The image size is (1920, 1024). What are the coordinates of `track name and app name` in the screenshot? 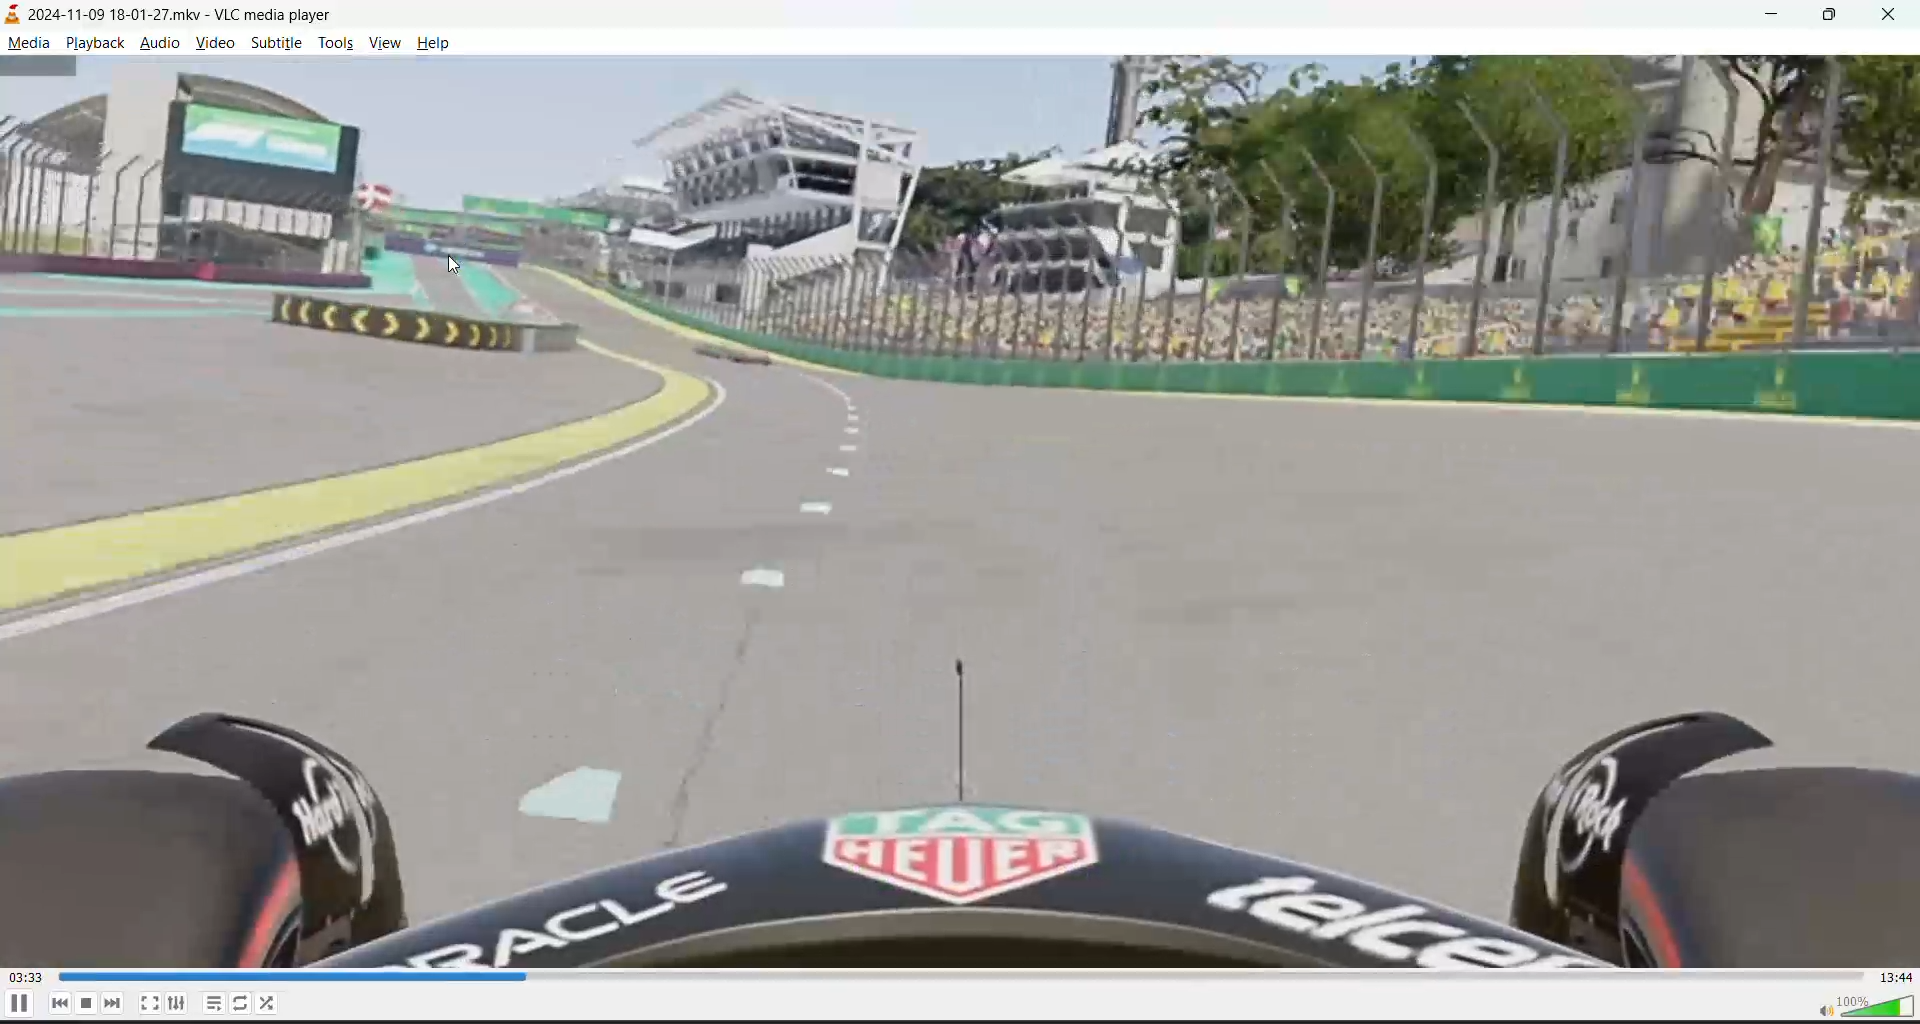 It's located at (187, 12).